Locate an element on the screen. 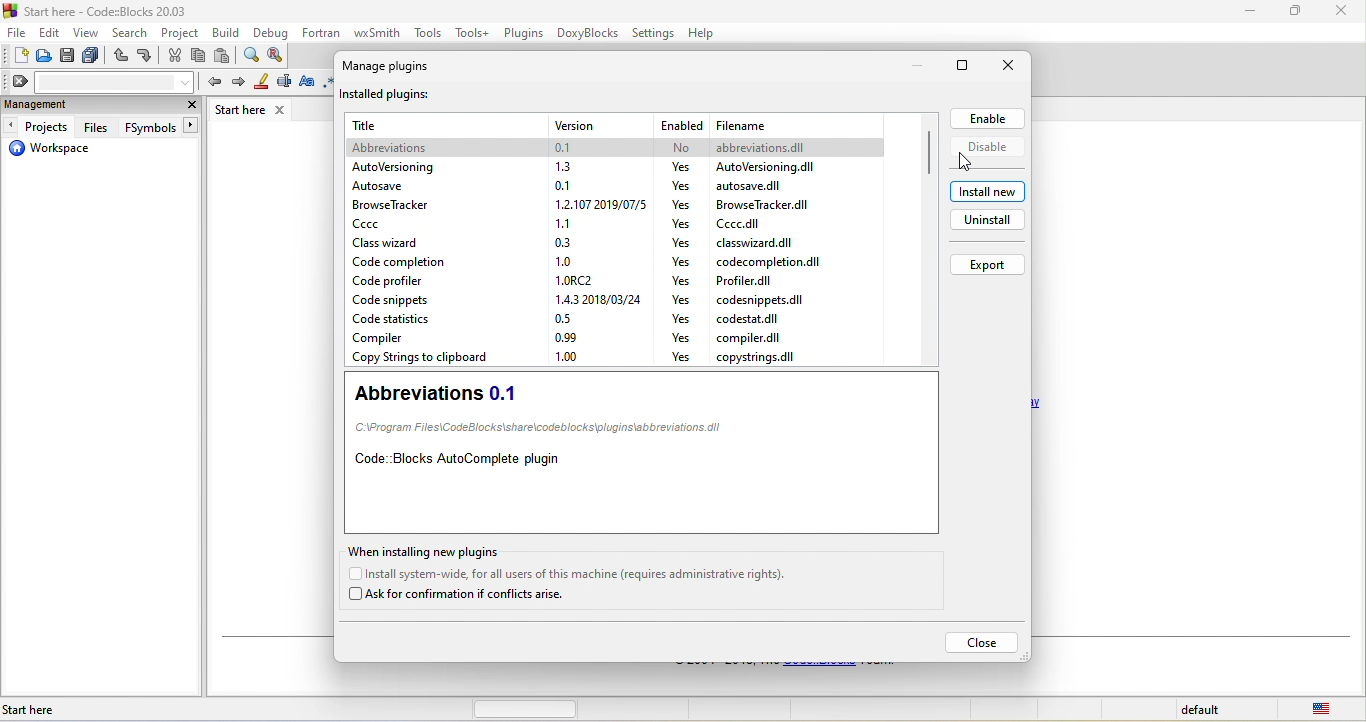  find is located at coordinates (252, 55).